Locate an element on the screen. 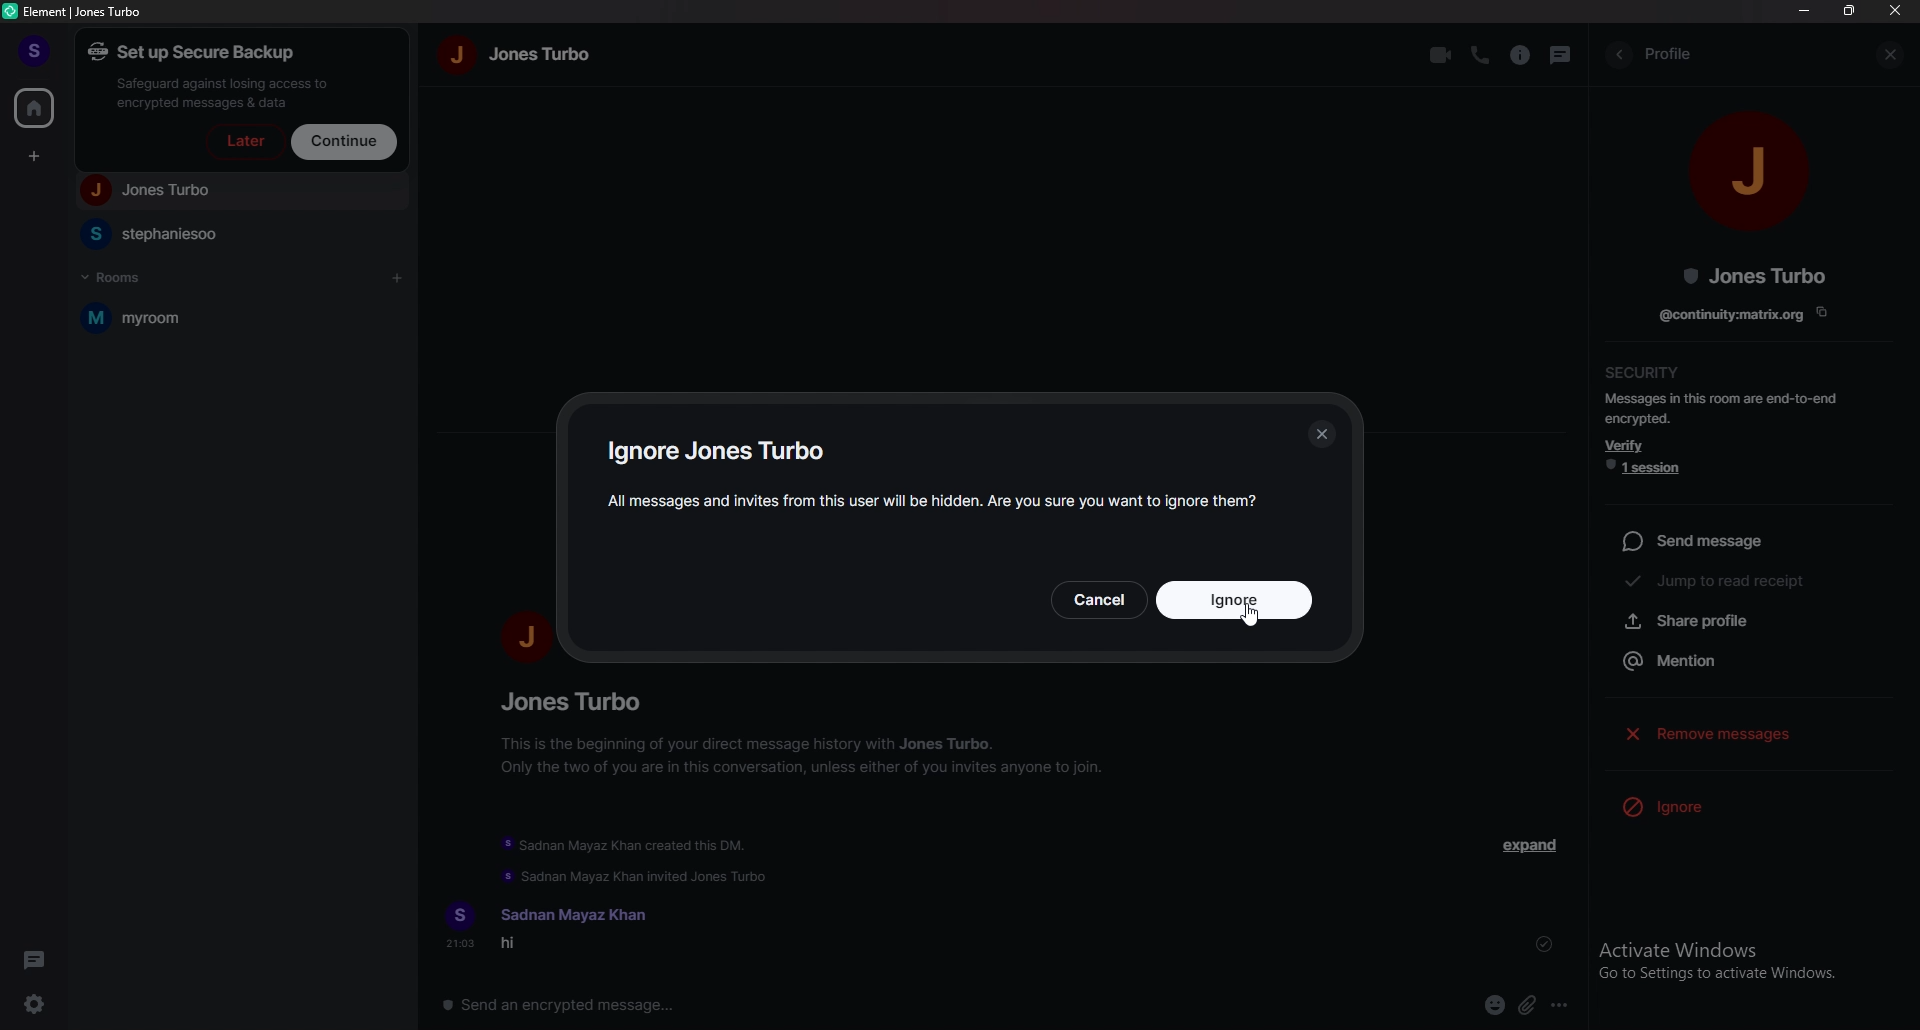 Image resolution: width=1920 pixels, height=1030 pixels. verify is located at coordinates (1627, 444).